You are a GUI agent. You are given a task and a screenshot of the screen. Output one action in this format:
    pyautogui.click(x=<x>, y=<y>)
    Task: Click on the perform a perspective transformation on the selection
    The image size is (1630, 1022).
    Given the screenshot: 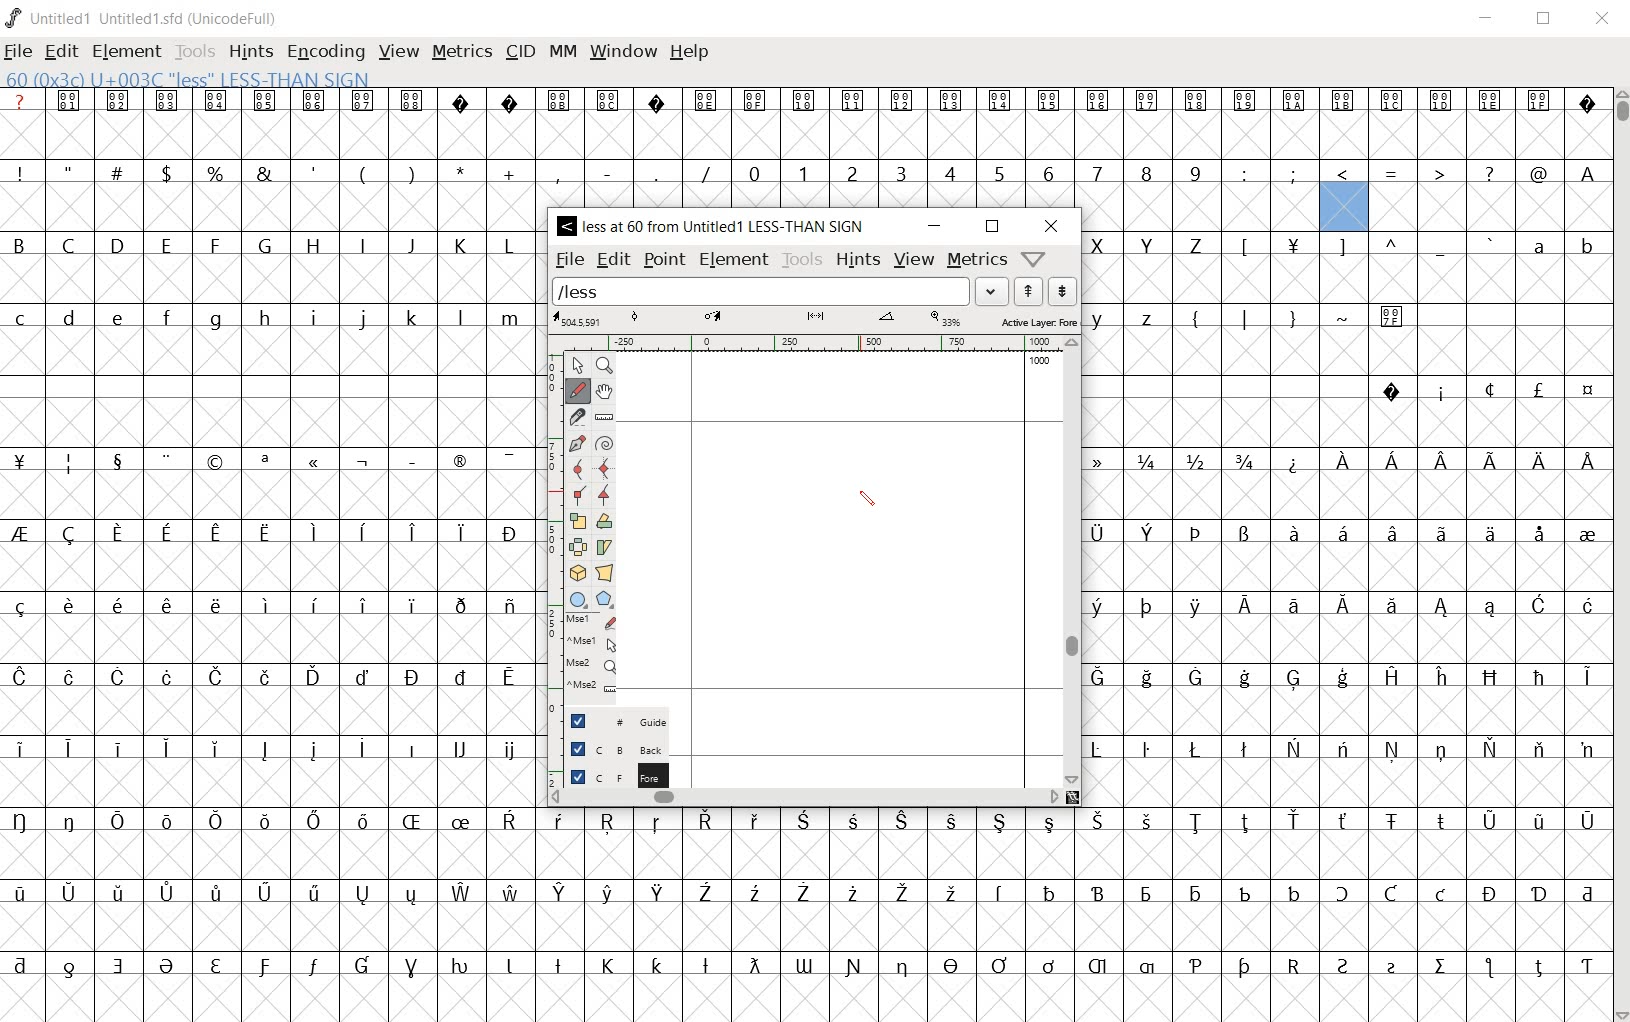 What is the action you would take?
    pyautogui.click(x=605, y=573)
    